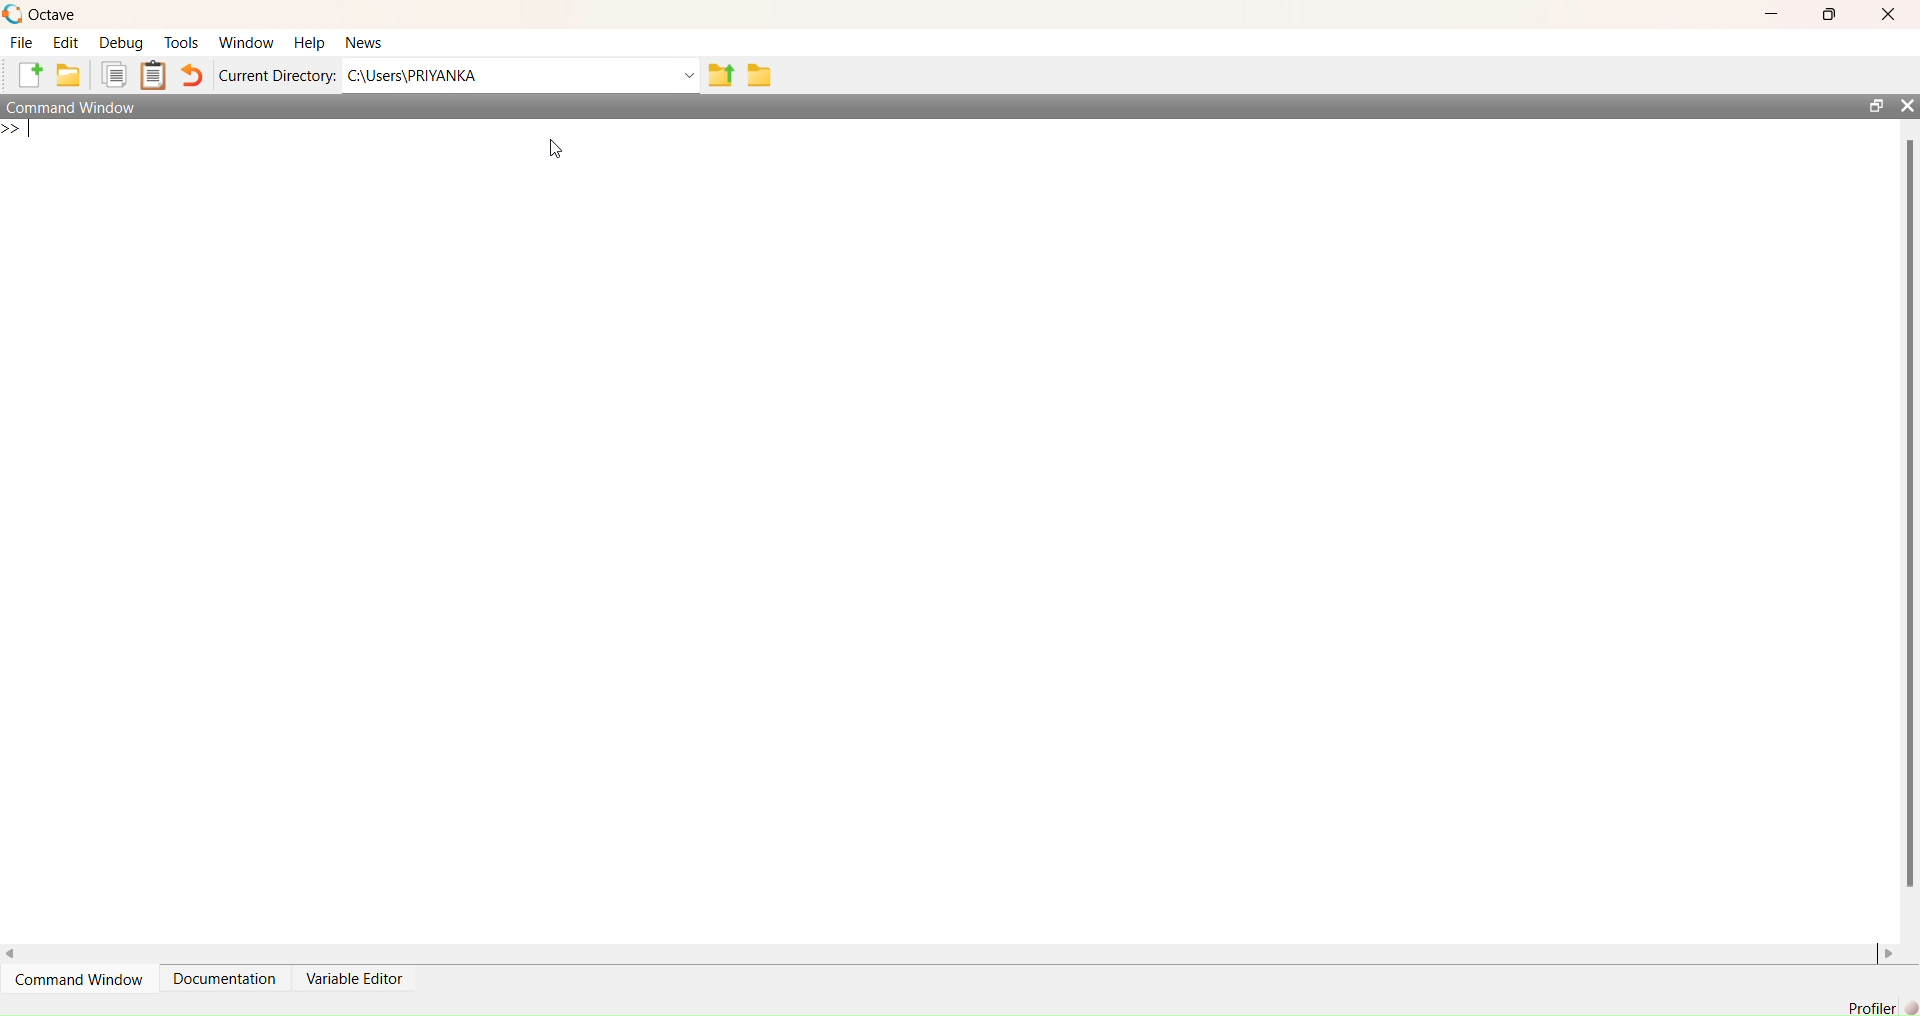 The height and width of the screenshot is (1016, 1920). Describe the element at coordinates (66, 44) in the screenshot. I see `edit` at that location.